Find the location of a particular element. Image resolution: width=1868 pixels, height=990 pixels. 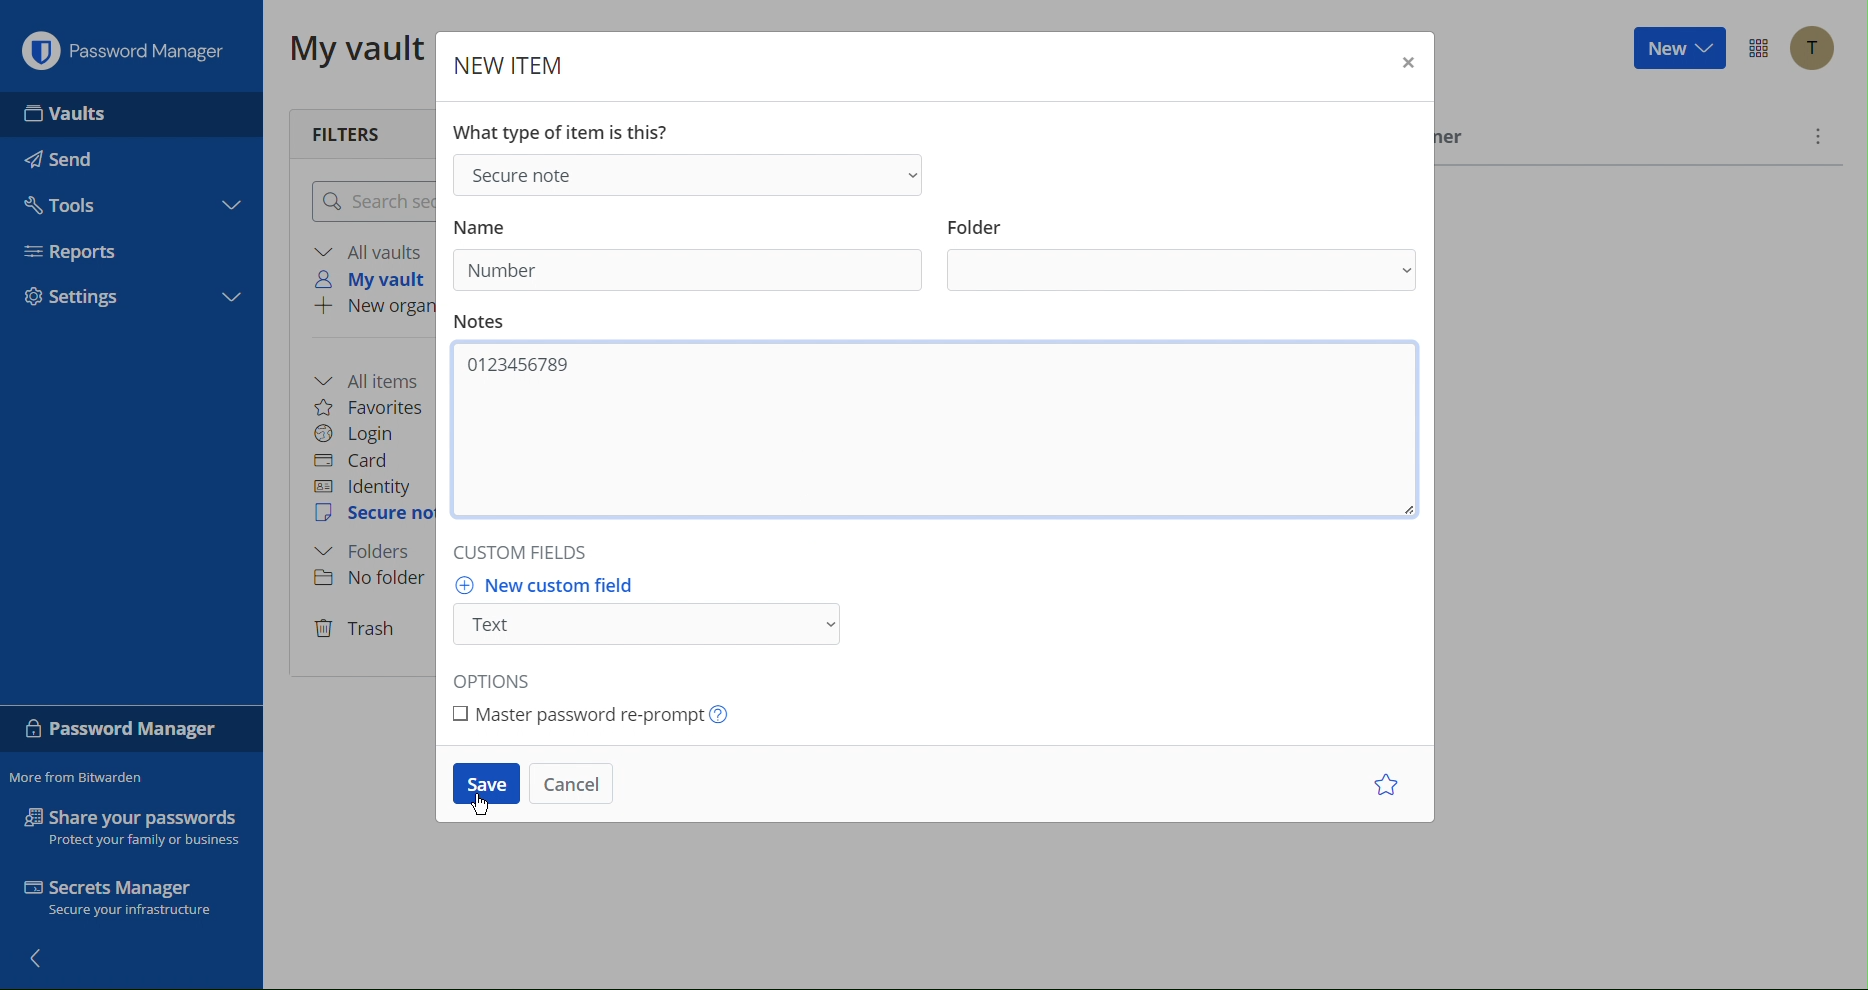

Options is located at coordinates (1756, 50).